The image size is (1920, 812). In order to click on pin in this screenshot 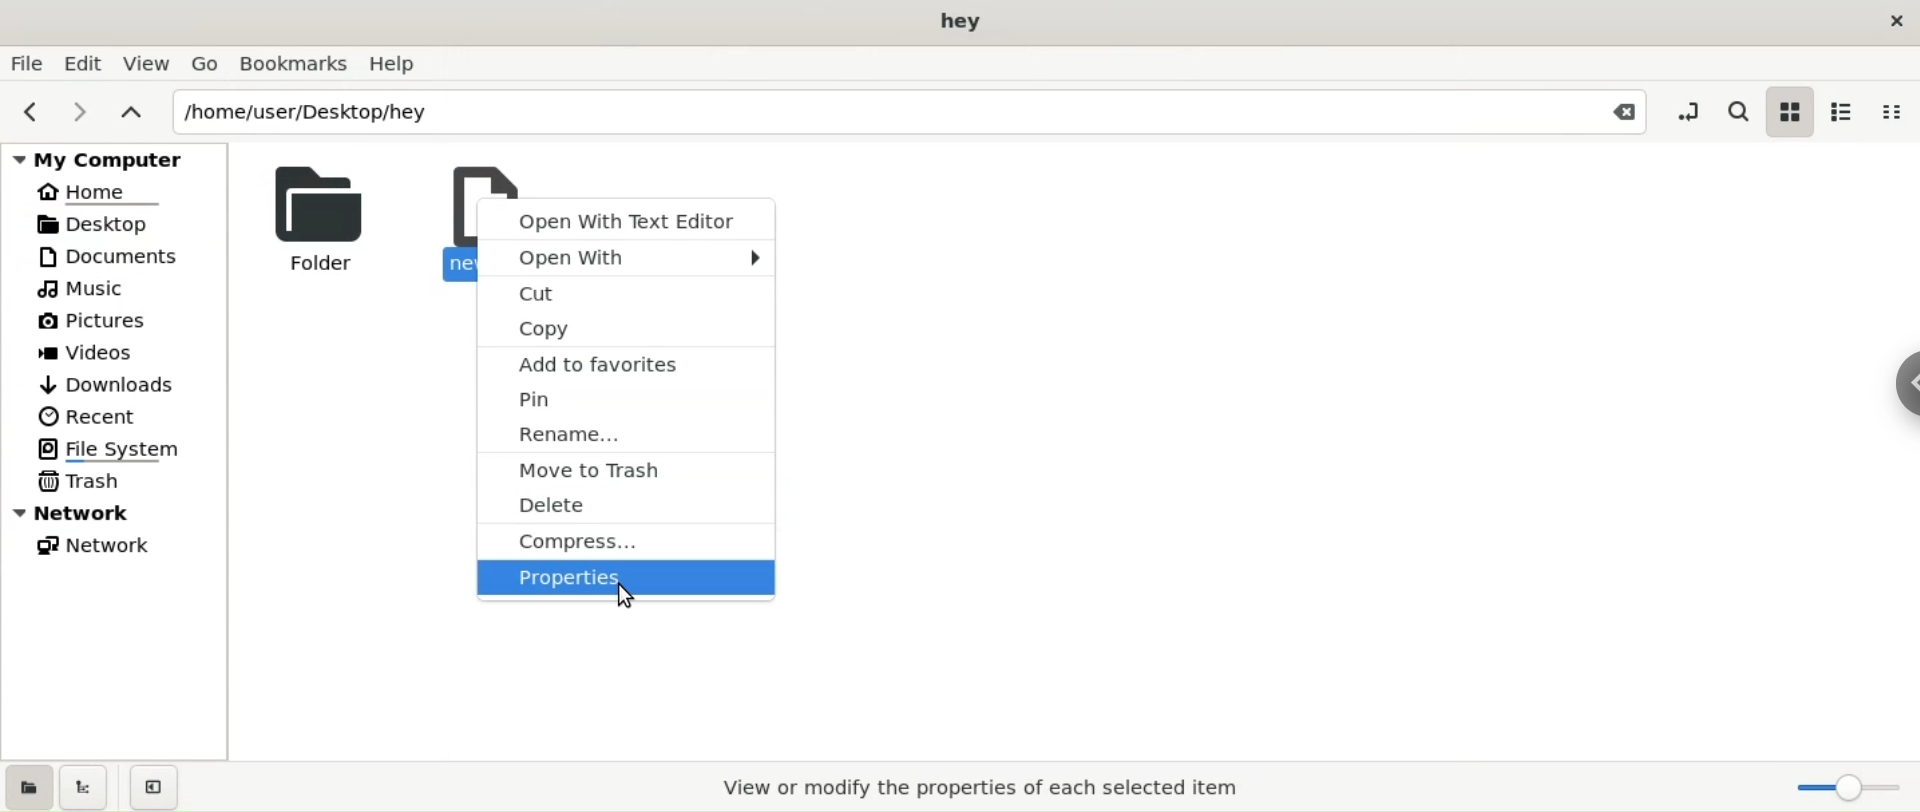, I will do `click(628, 401)`.